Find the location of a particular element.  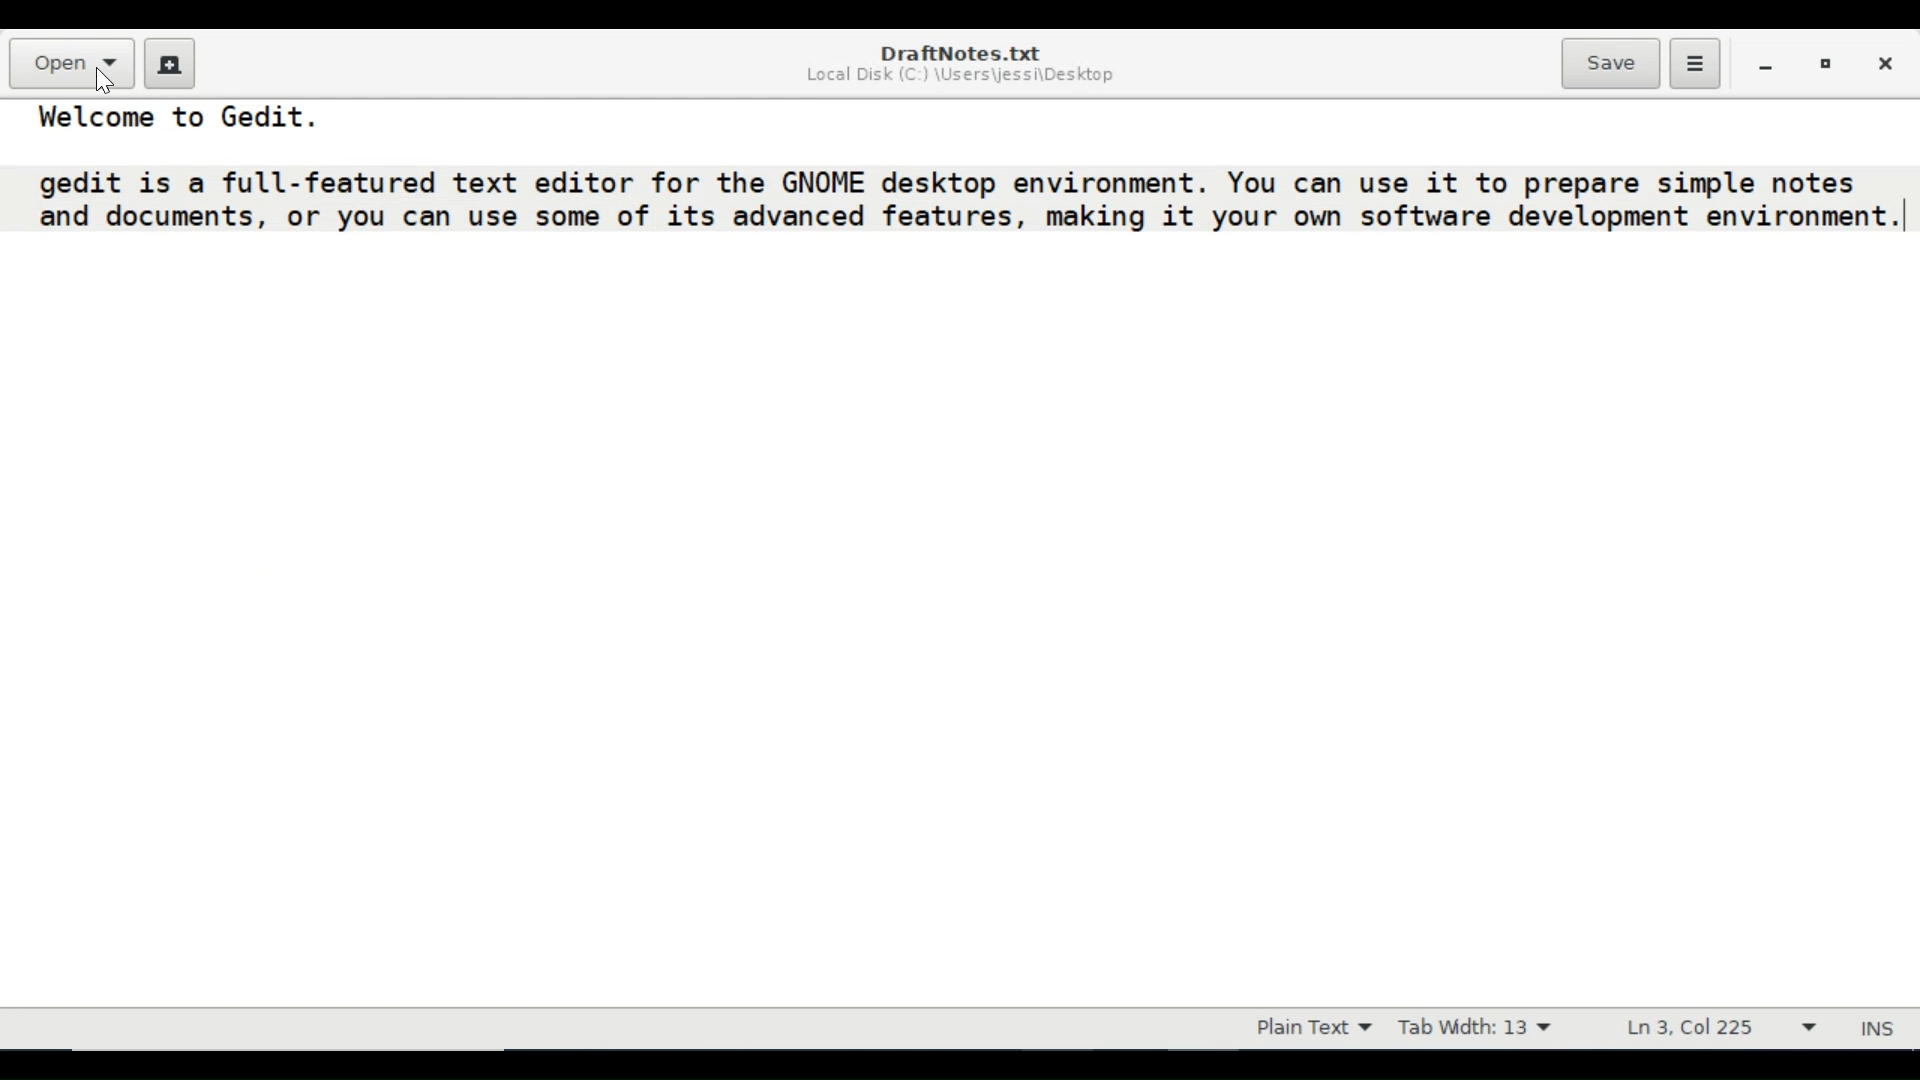

Document Name is located at coordinates (958, 53).